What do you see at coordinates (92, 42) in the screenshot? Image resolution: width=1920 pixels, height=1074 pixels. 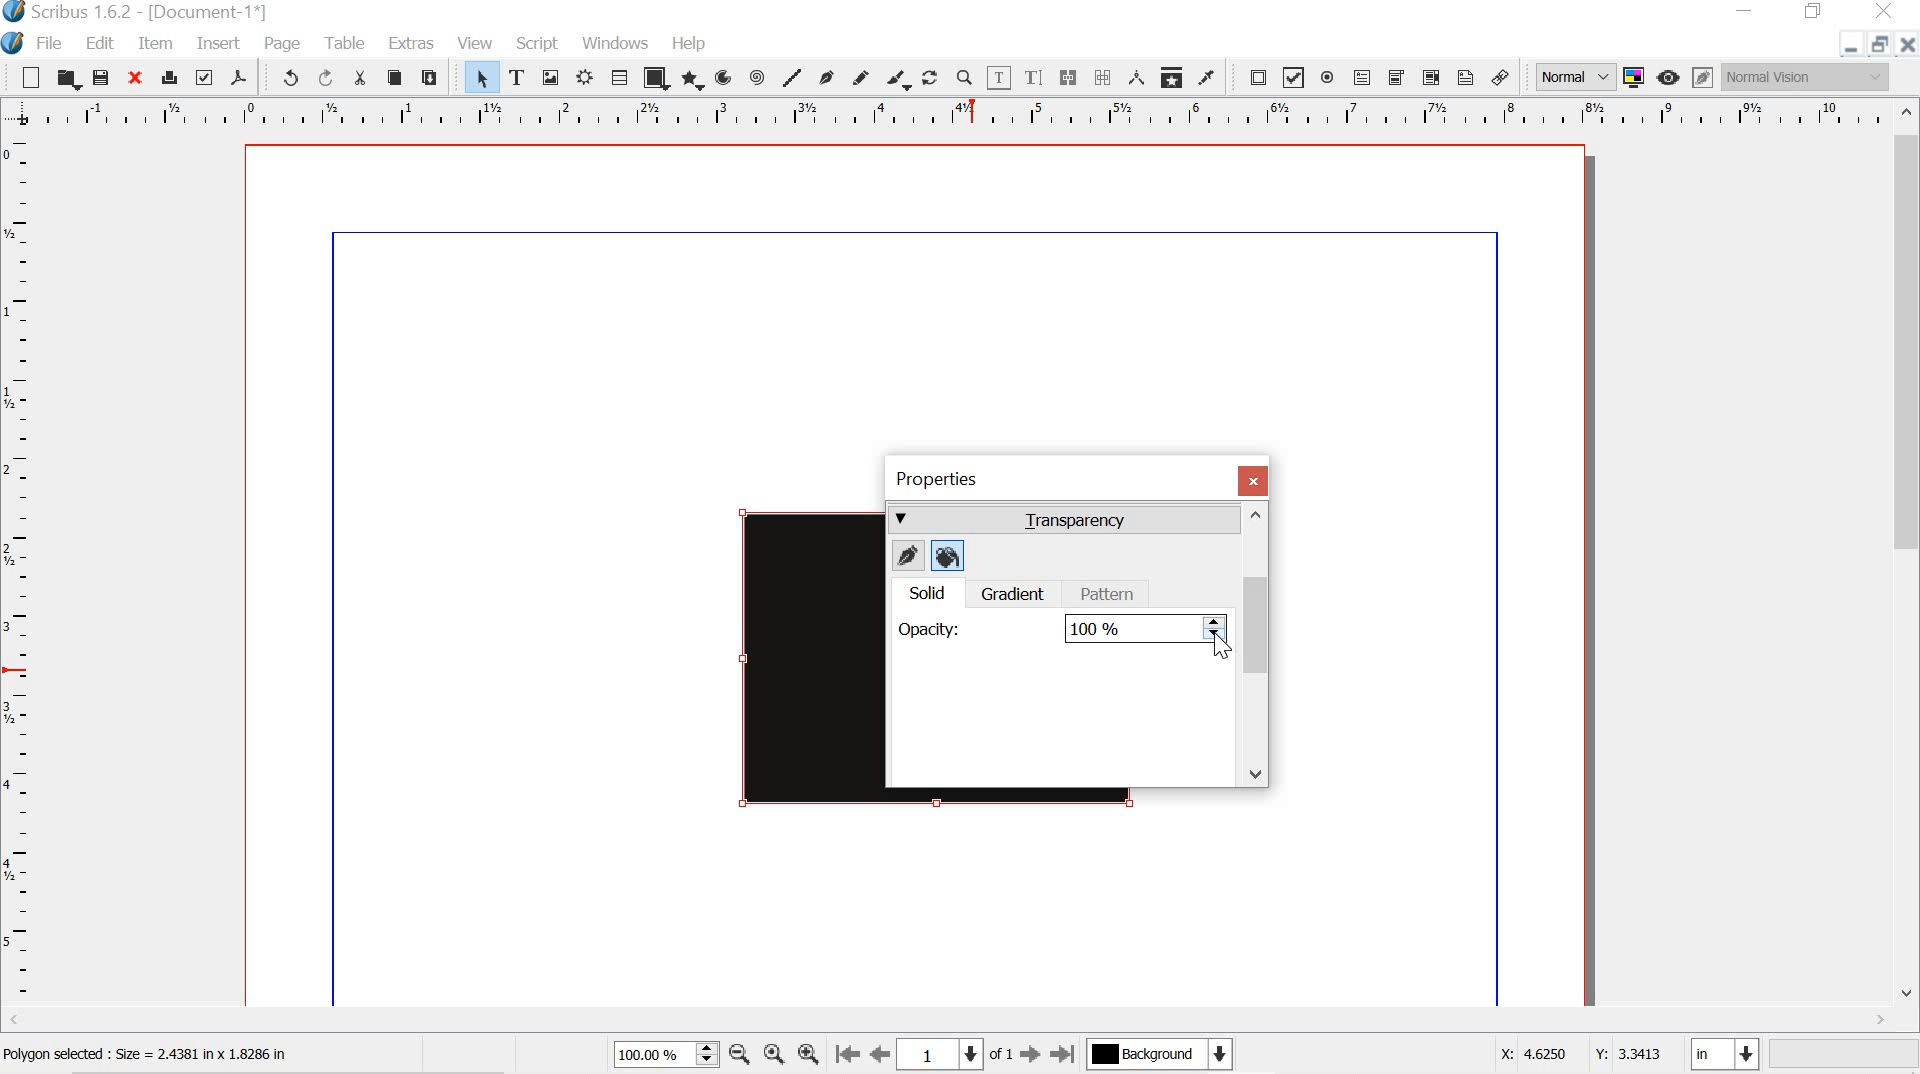 I see `edit` at bounding box center [92, 42].